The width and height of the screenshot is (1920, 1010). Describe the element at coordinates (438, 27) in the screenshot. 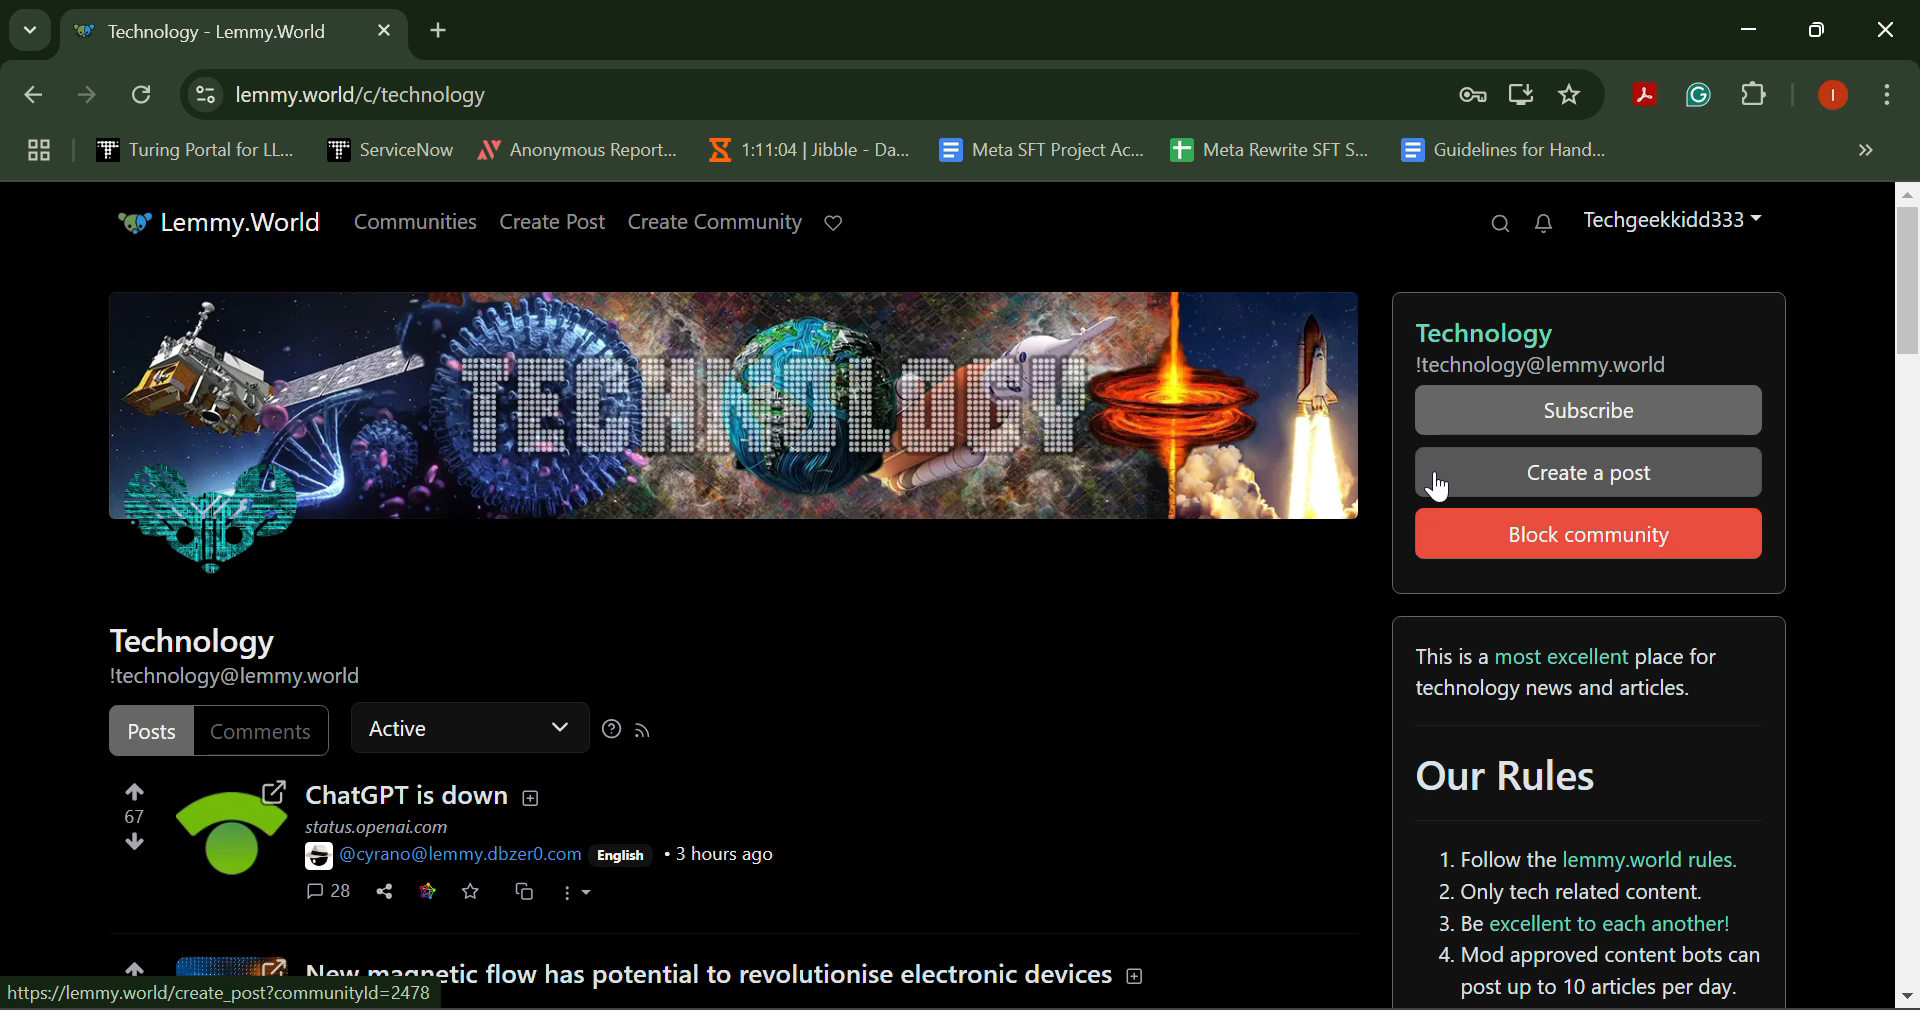

I see `Add Tab` at that location.